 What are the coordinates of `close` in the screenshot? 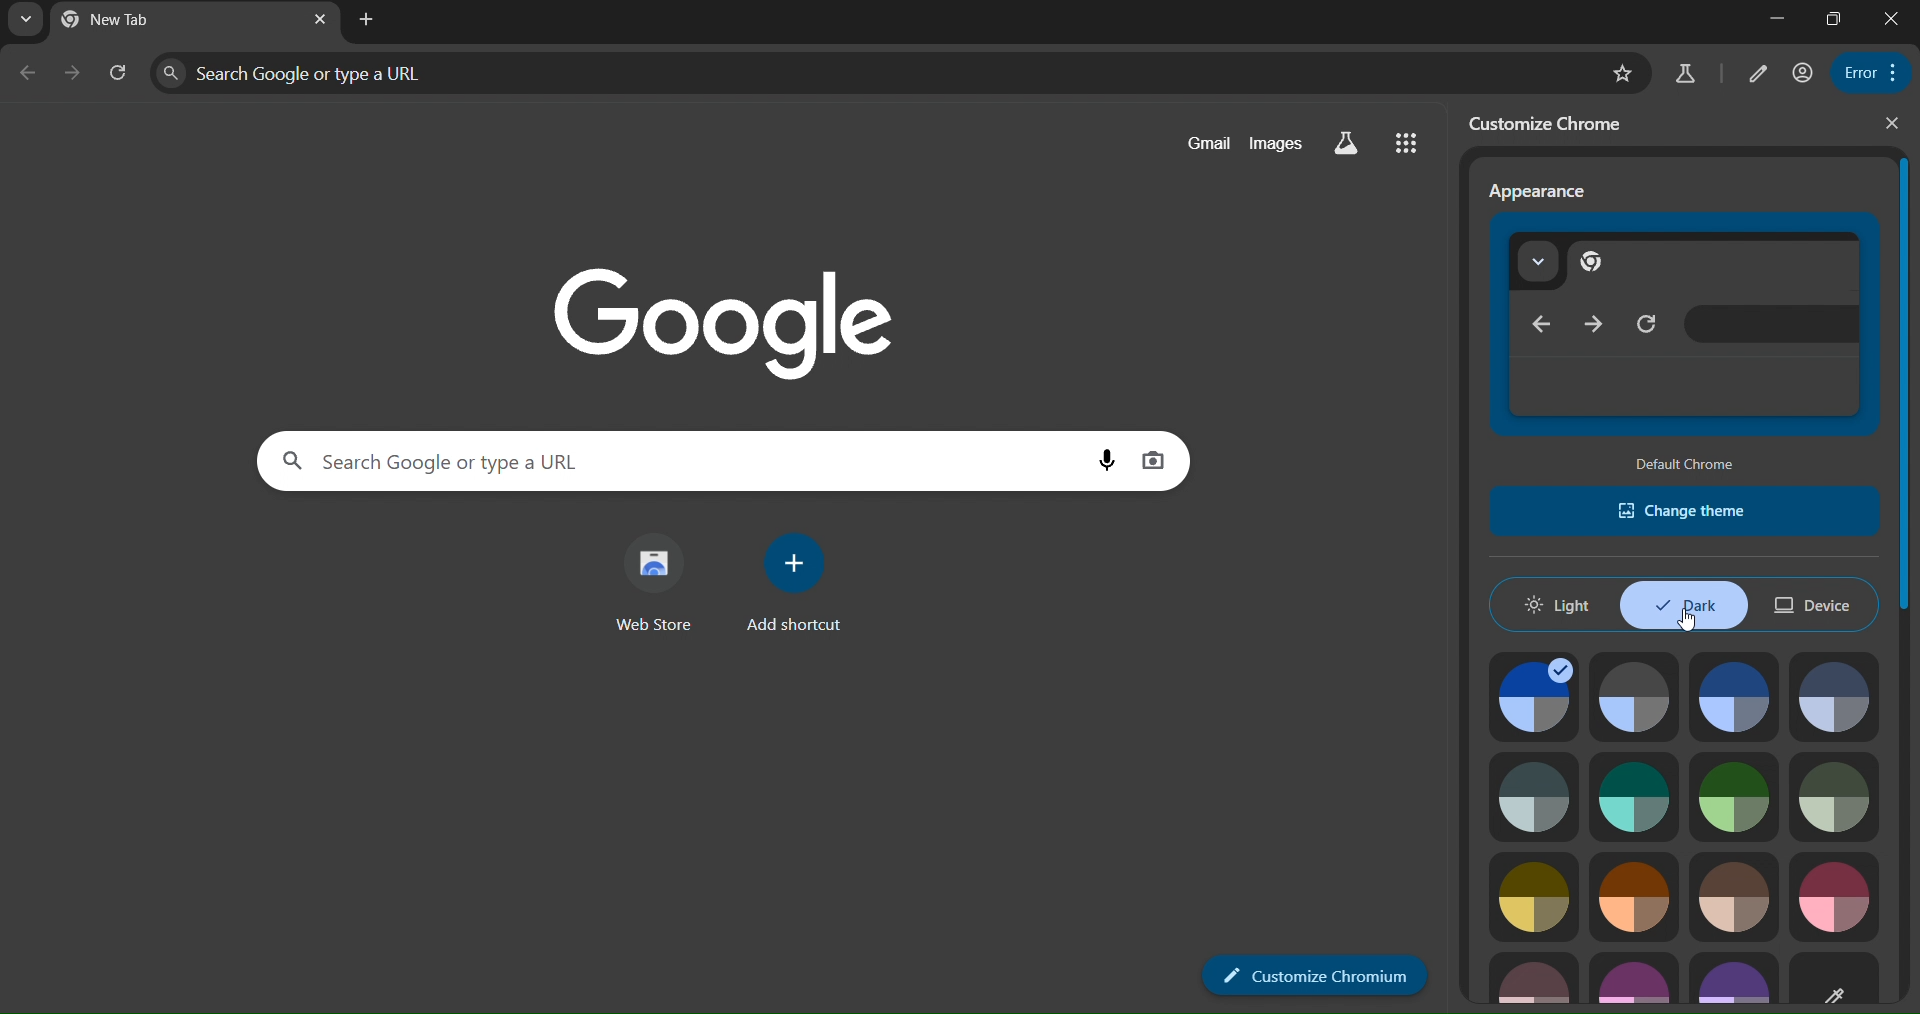 It's located at (1892, 17).